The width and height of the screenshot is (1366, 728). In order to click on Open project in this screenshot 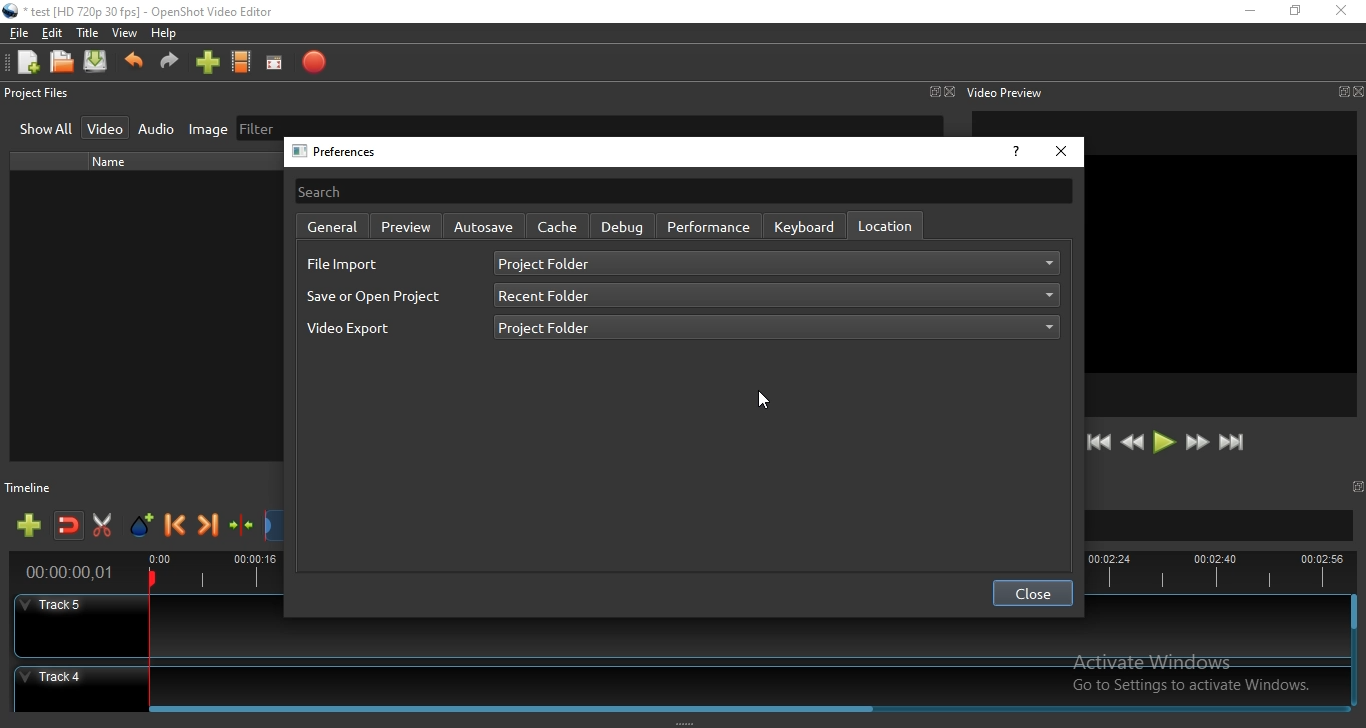, I will do `click(63, 63)`.